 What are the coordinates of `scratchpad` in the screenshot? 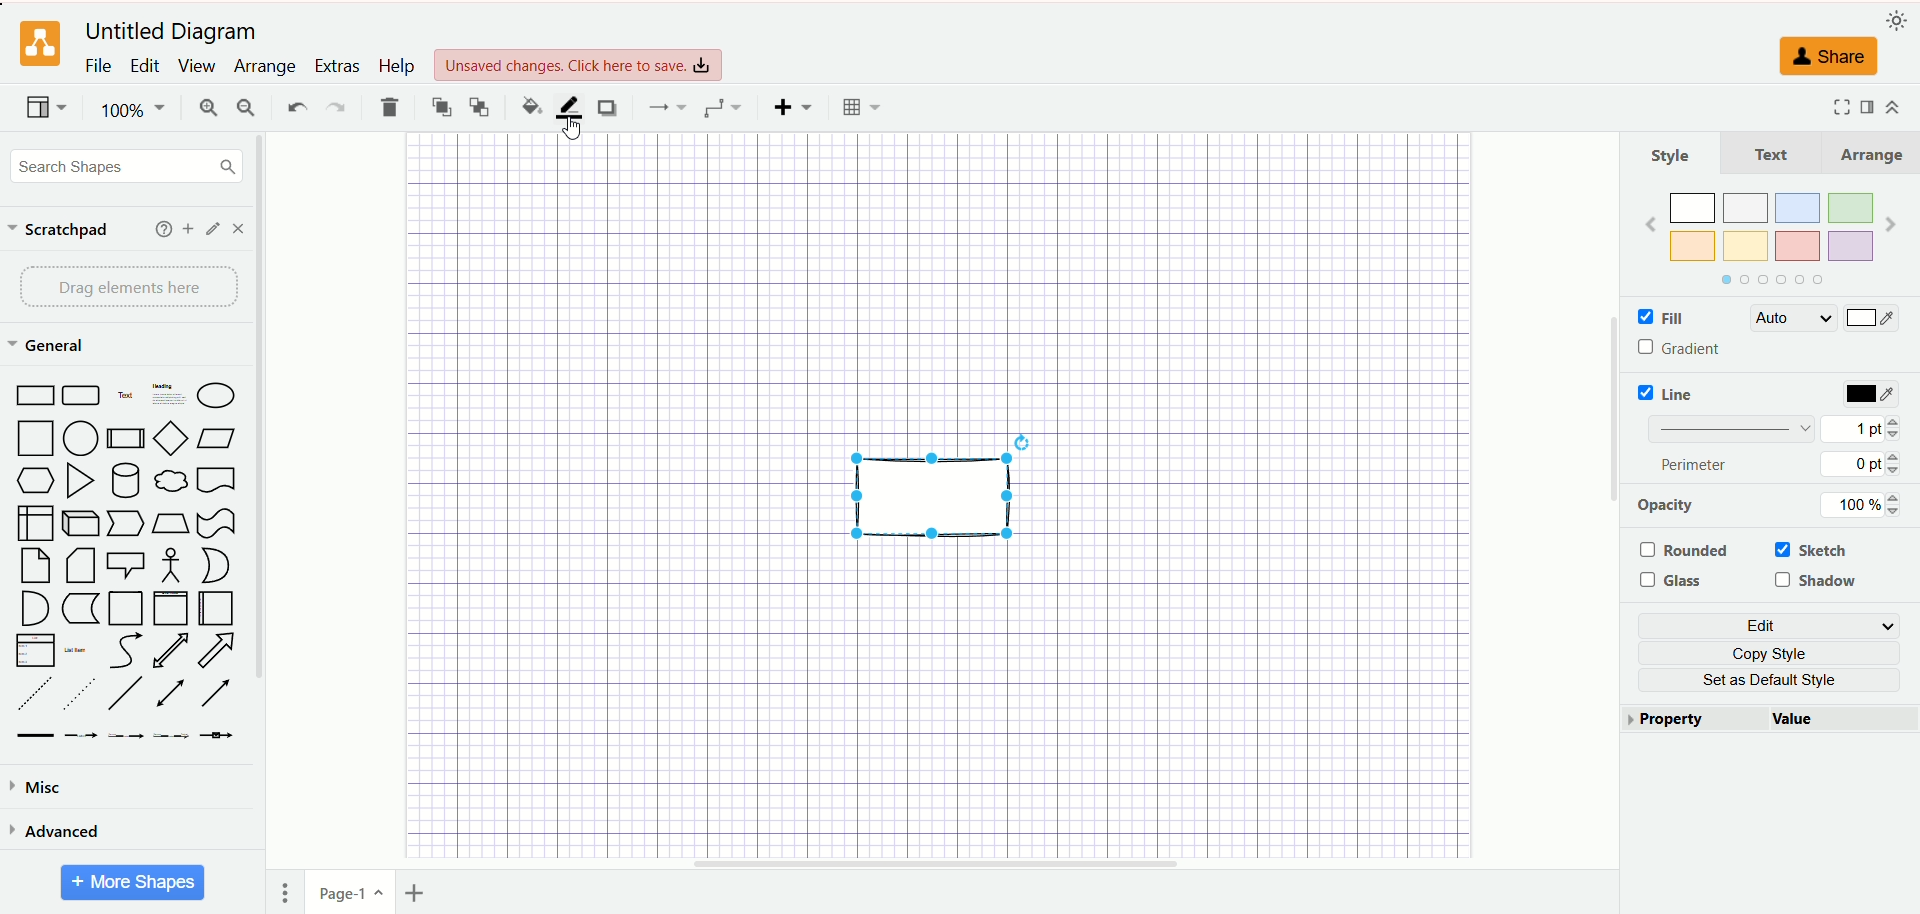 It's located at (59, 231).